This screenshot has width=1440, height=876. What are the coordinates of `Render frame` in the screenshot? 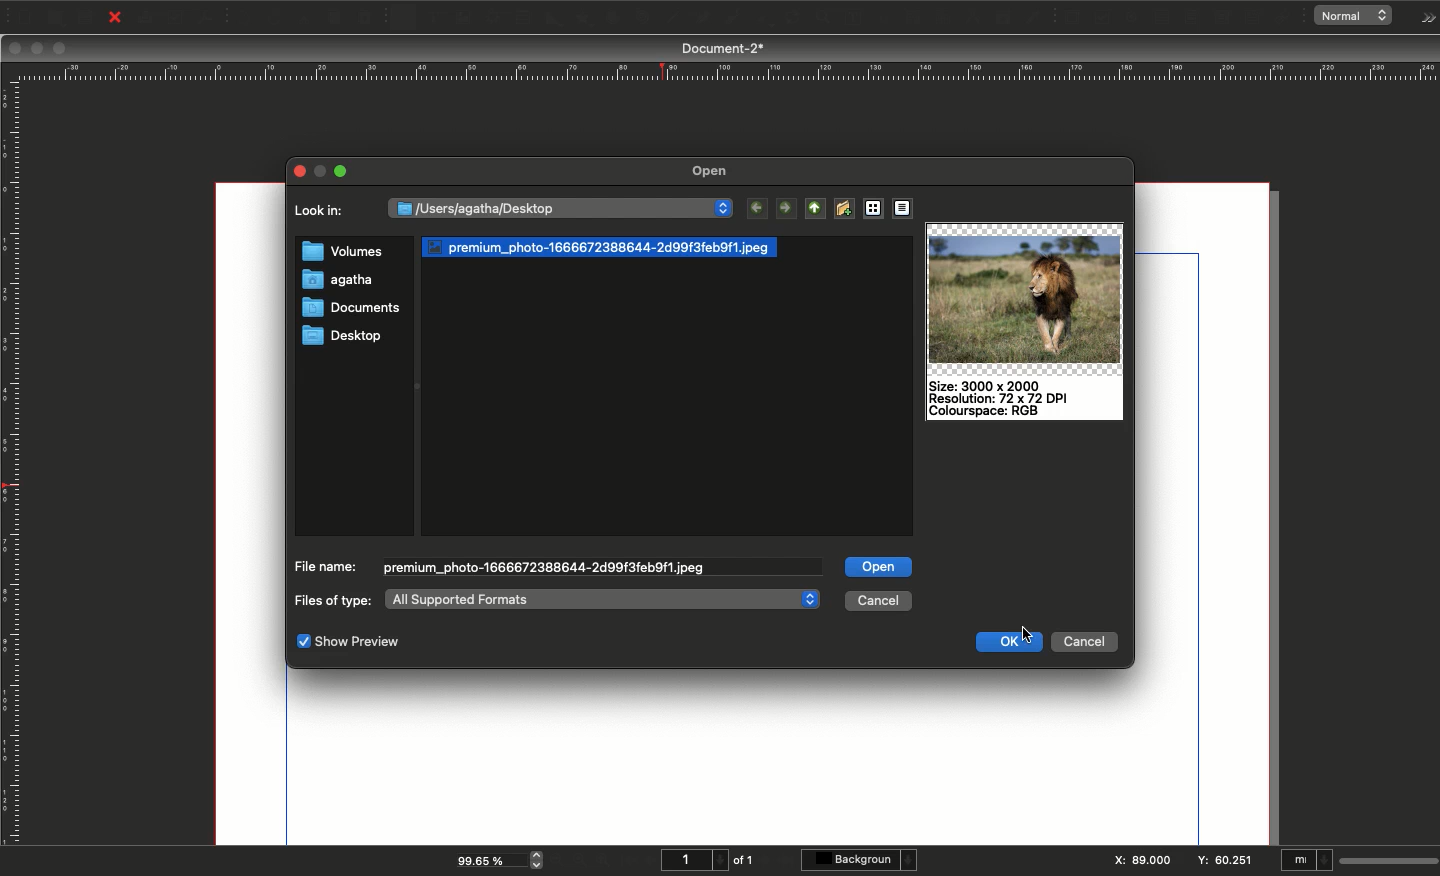 It's located at (491, 18).